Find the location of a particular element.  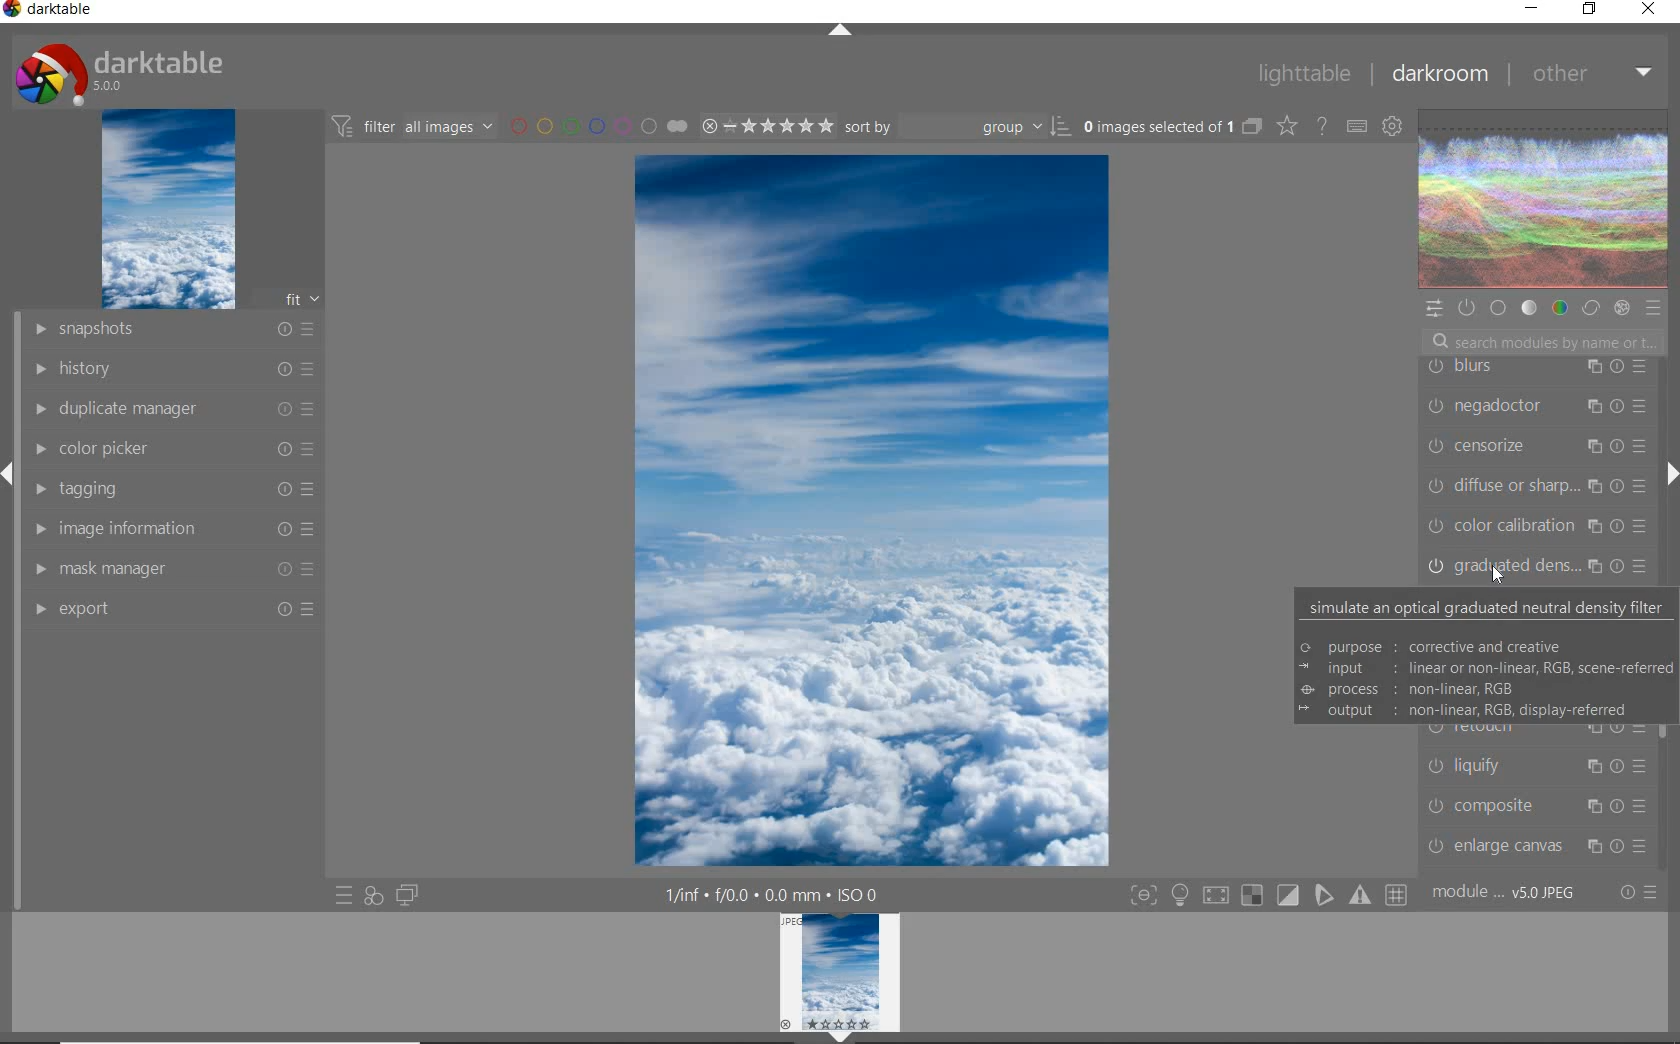

liquify is located at coordinates (1535, 764).